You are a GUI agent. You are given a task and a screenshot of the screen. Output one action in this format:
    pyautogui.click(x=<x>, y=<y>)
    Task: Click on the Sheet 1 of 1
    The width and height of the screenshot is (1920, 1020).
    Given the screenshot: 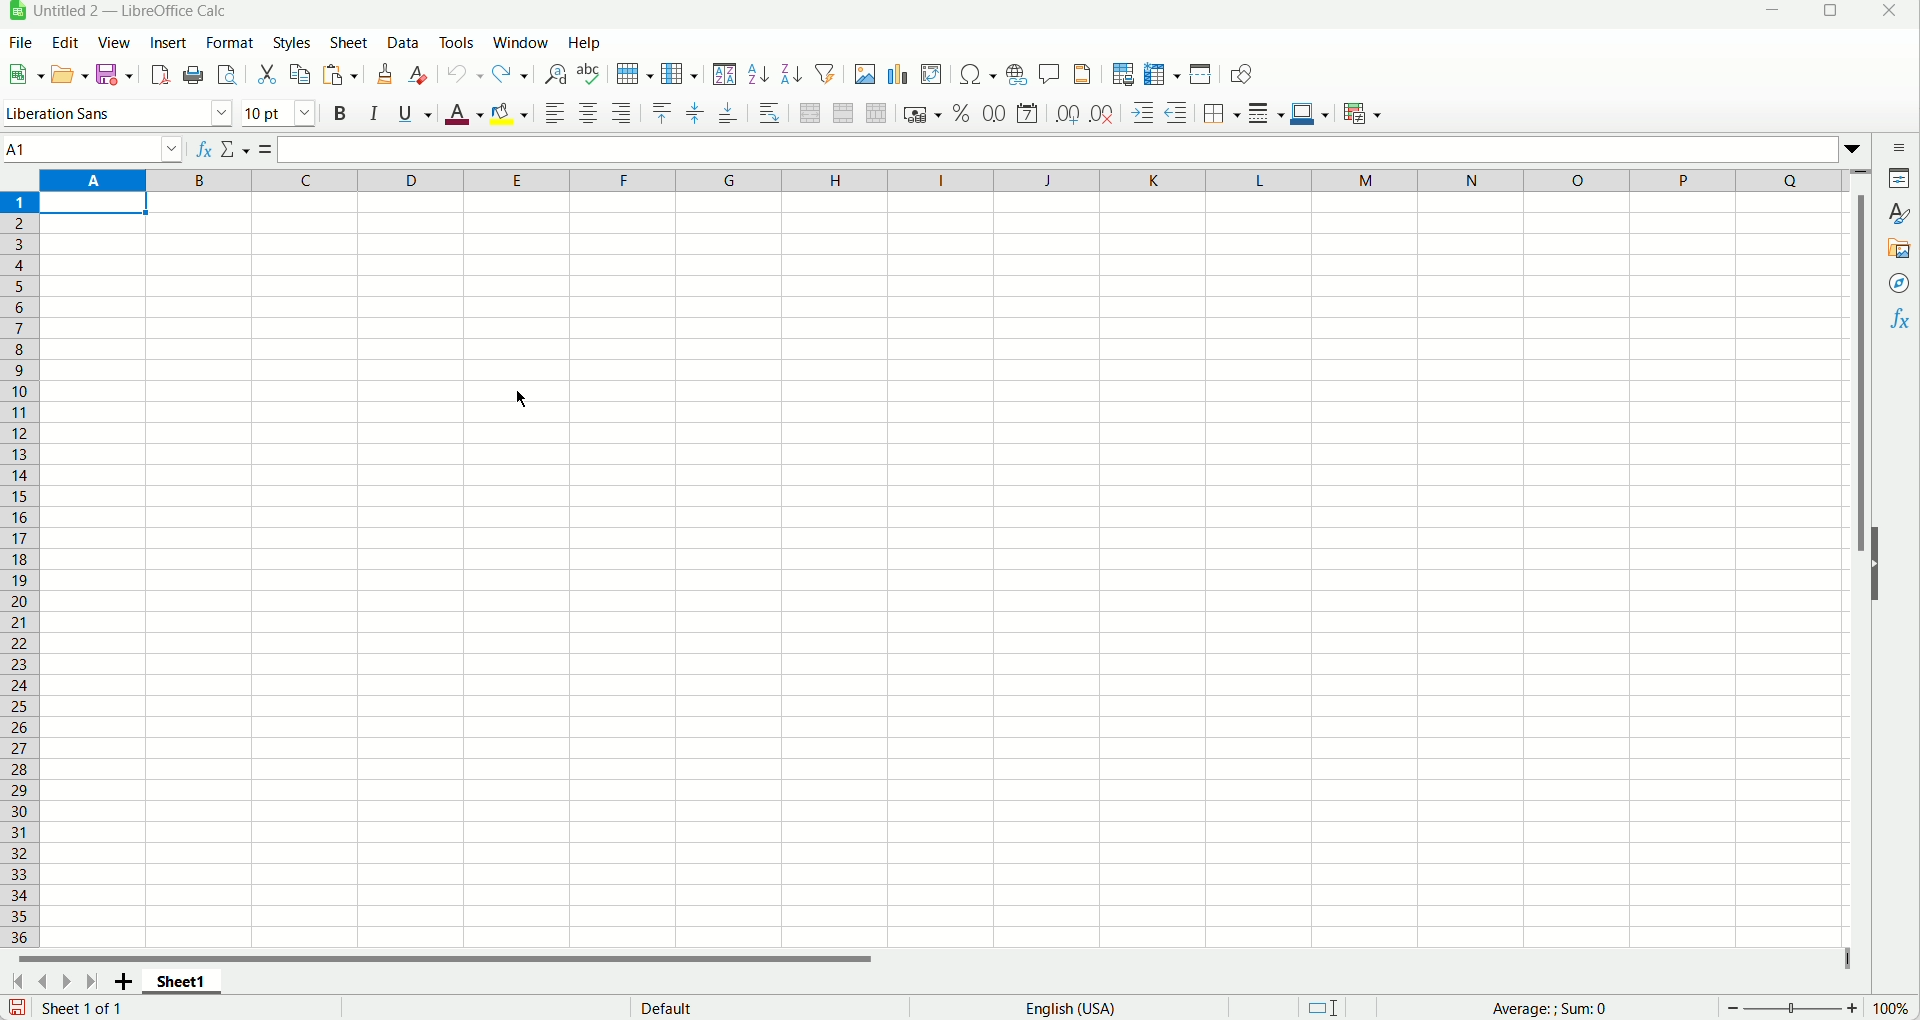 What is the action you would take?
    pyautogui.click(x=87, y=1009)
    